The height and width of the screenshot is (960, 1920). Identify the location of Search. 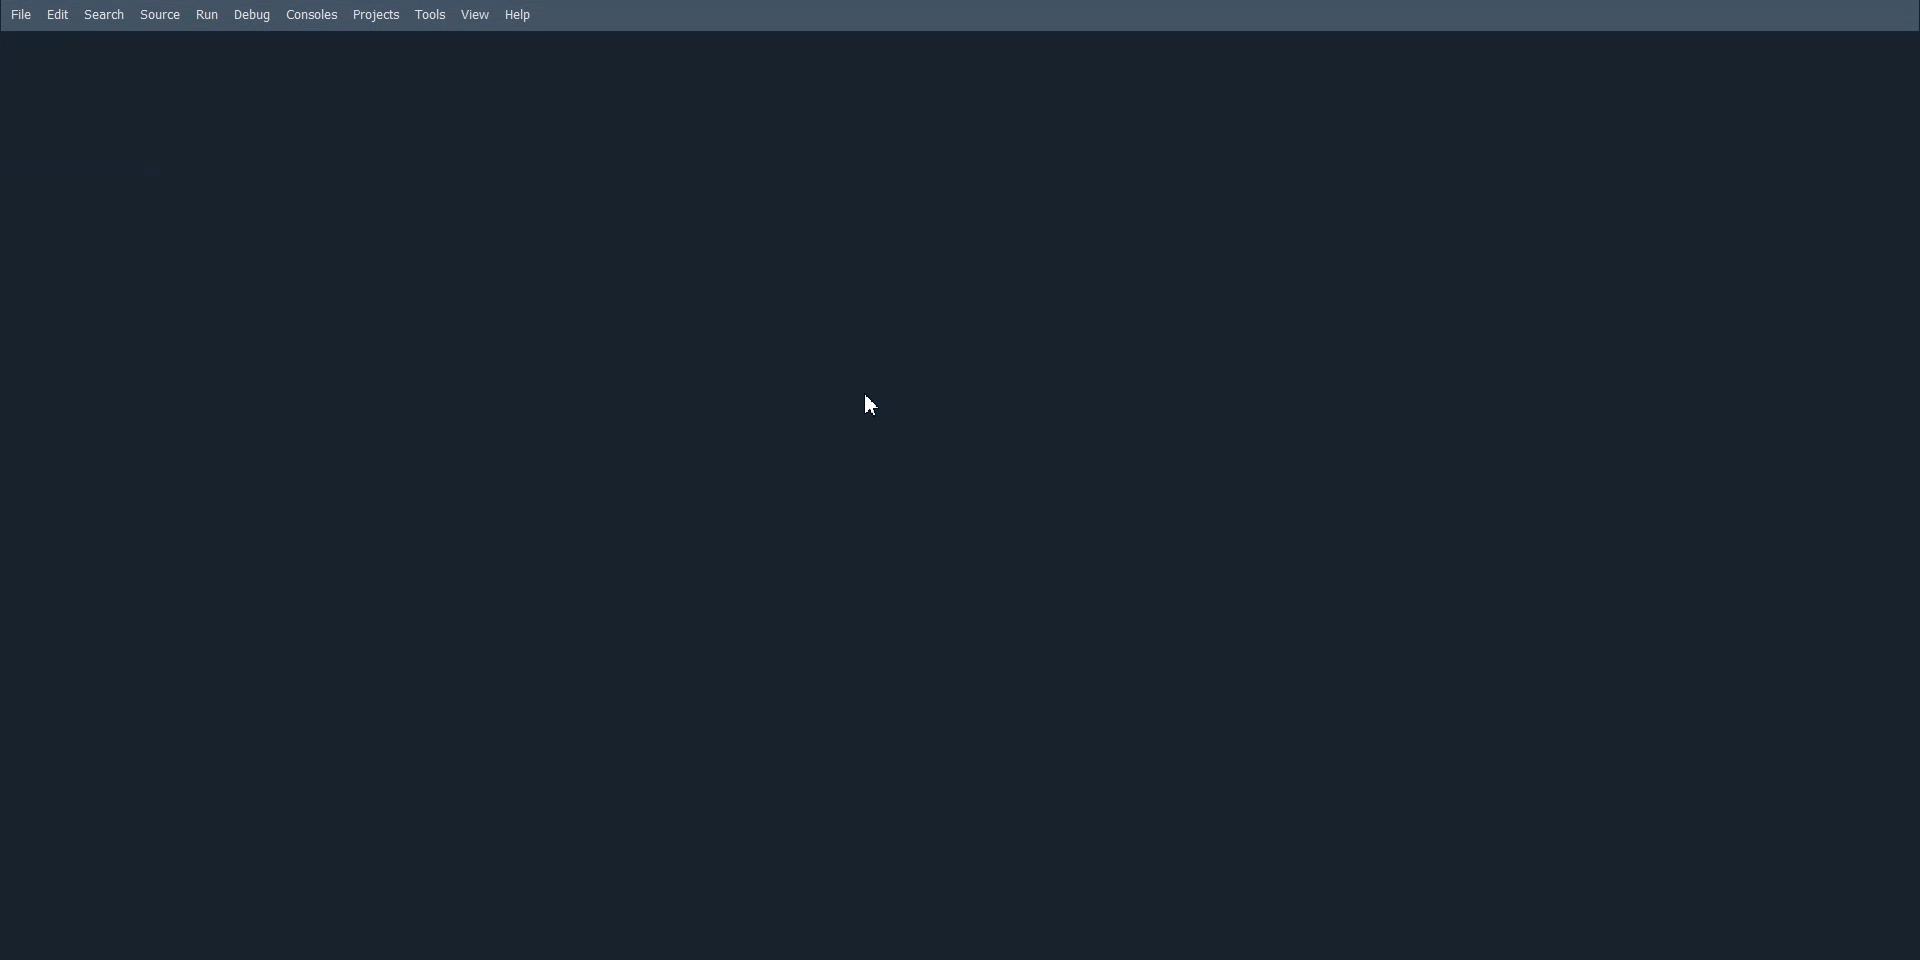
(105, 15).